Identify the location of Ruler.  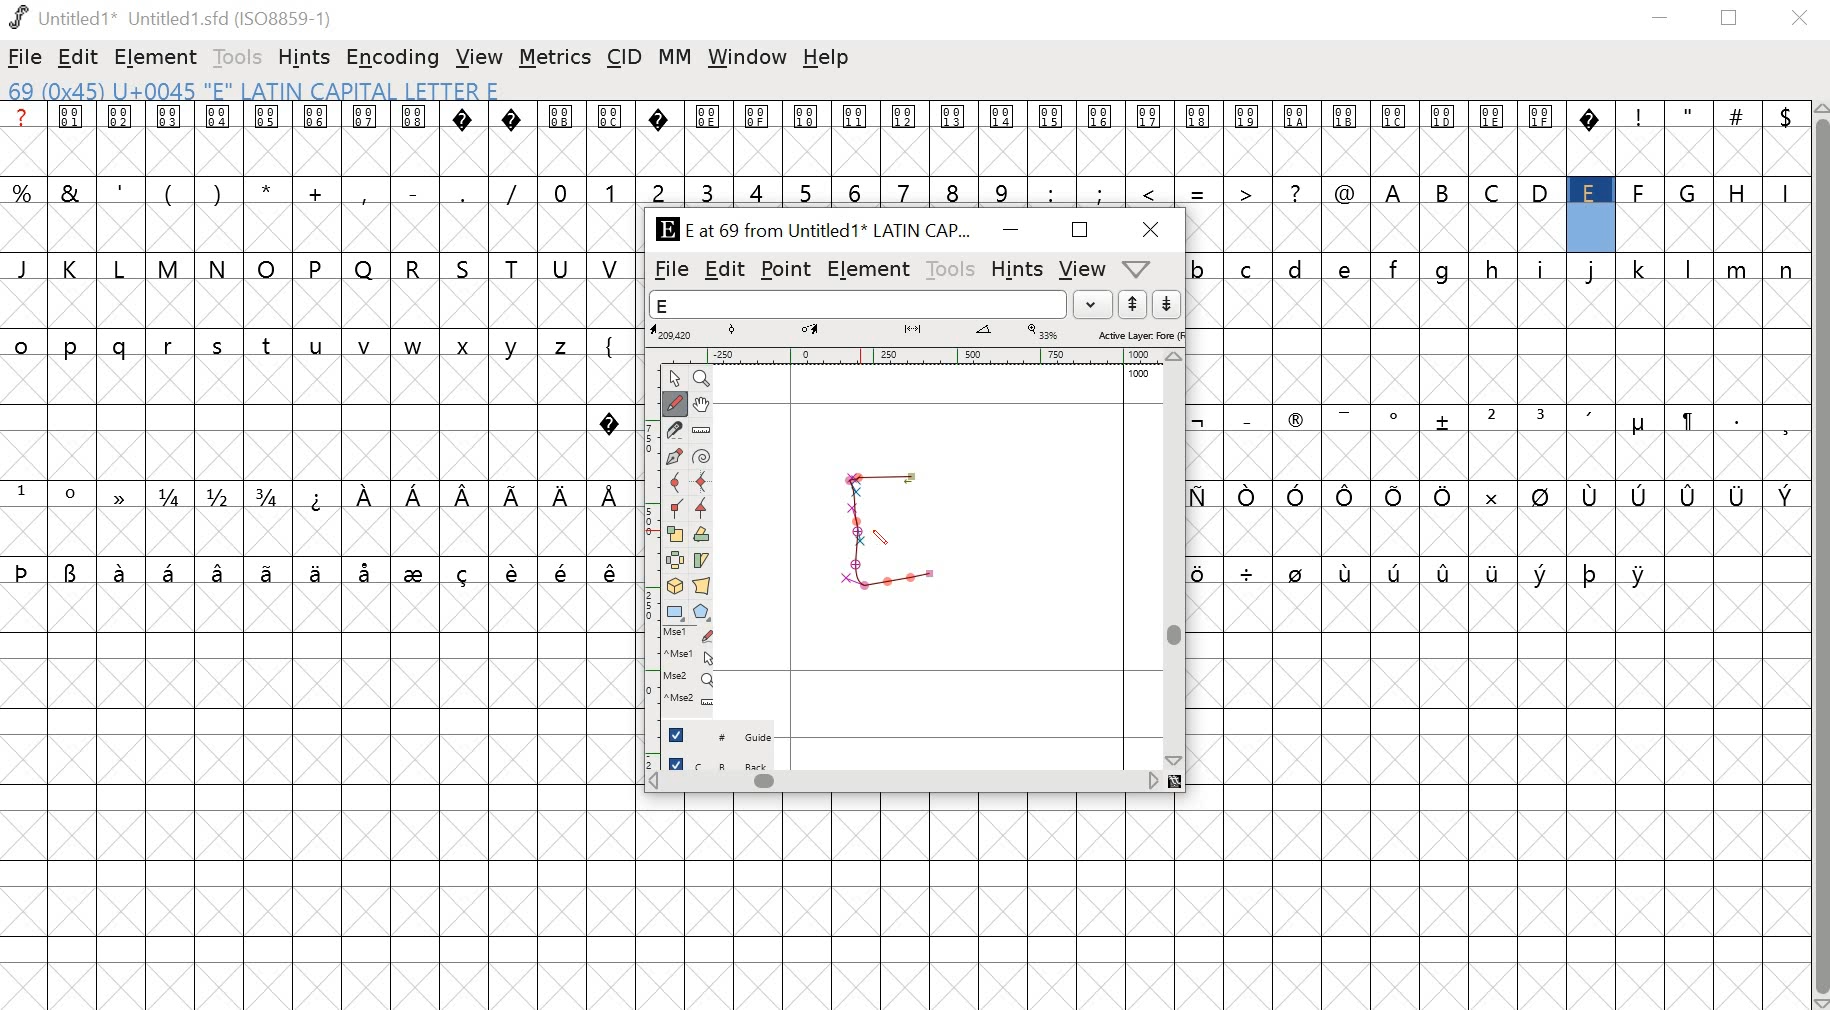
(703, 429).